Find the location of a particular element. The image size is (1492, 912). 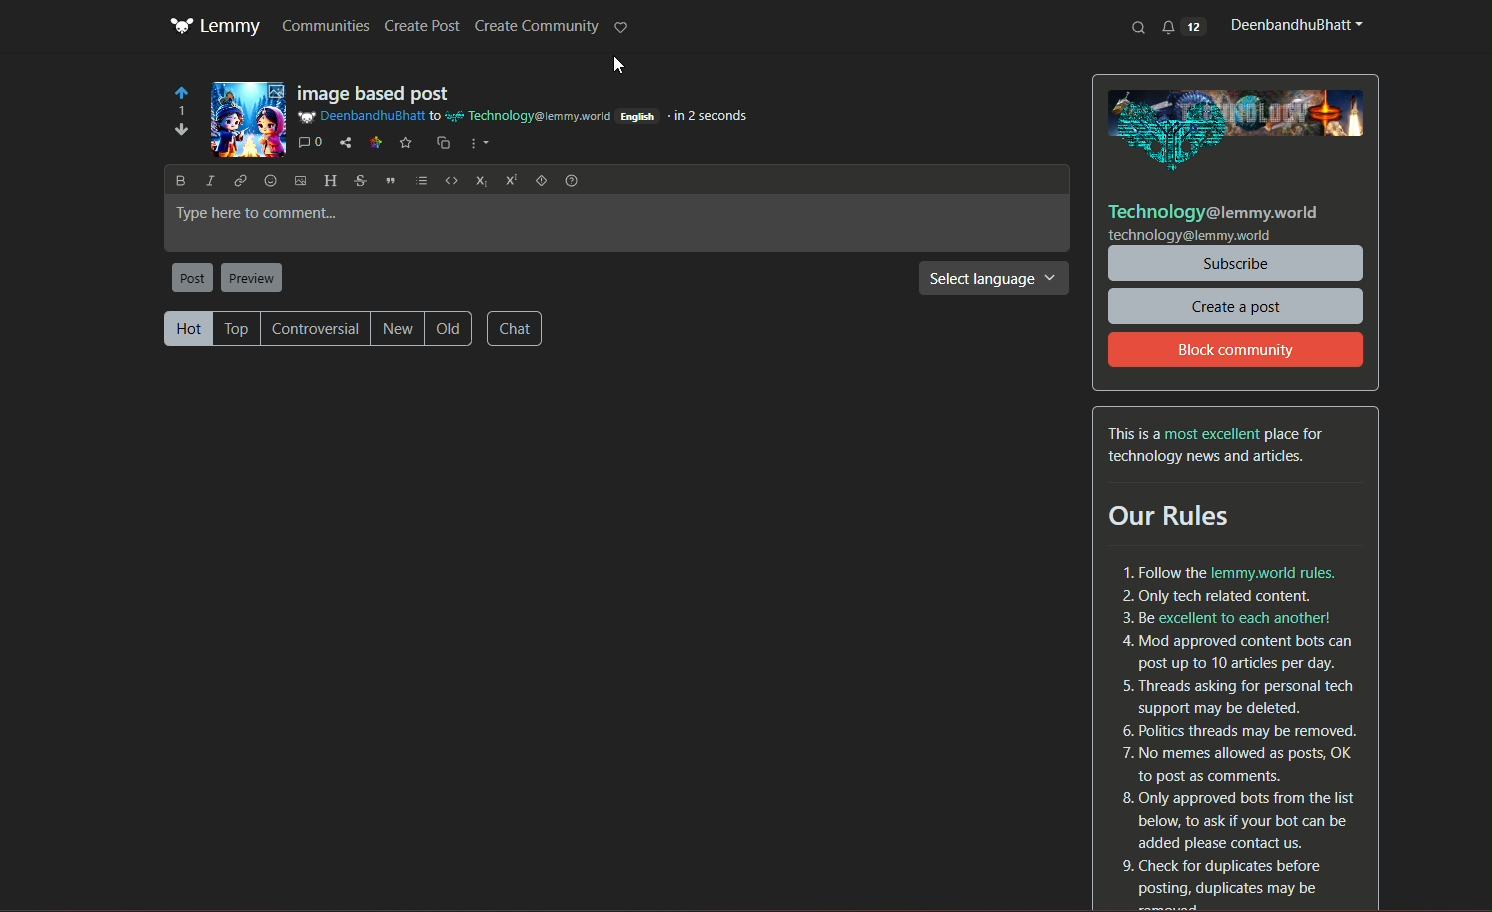

post is located at coordinates (192, 278).